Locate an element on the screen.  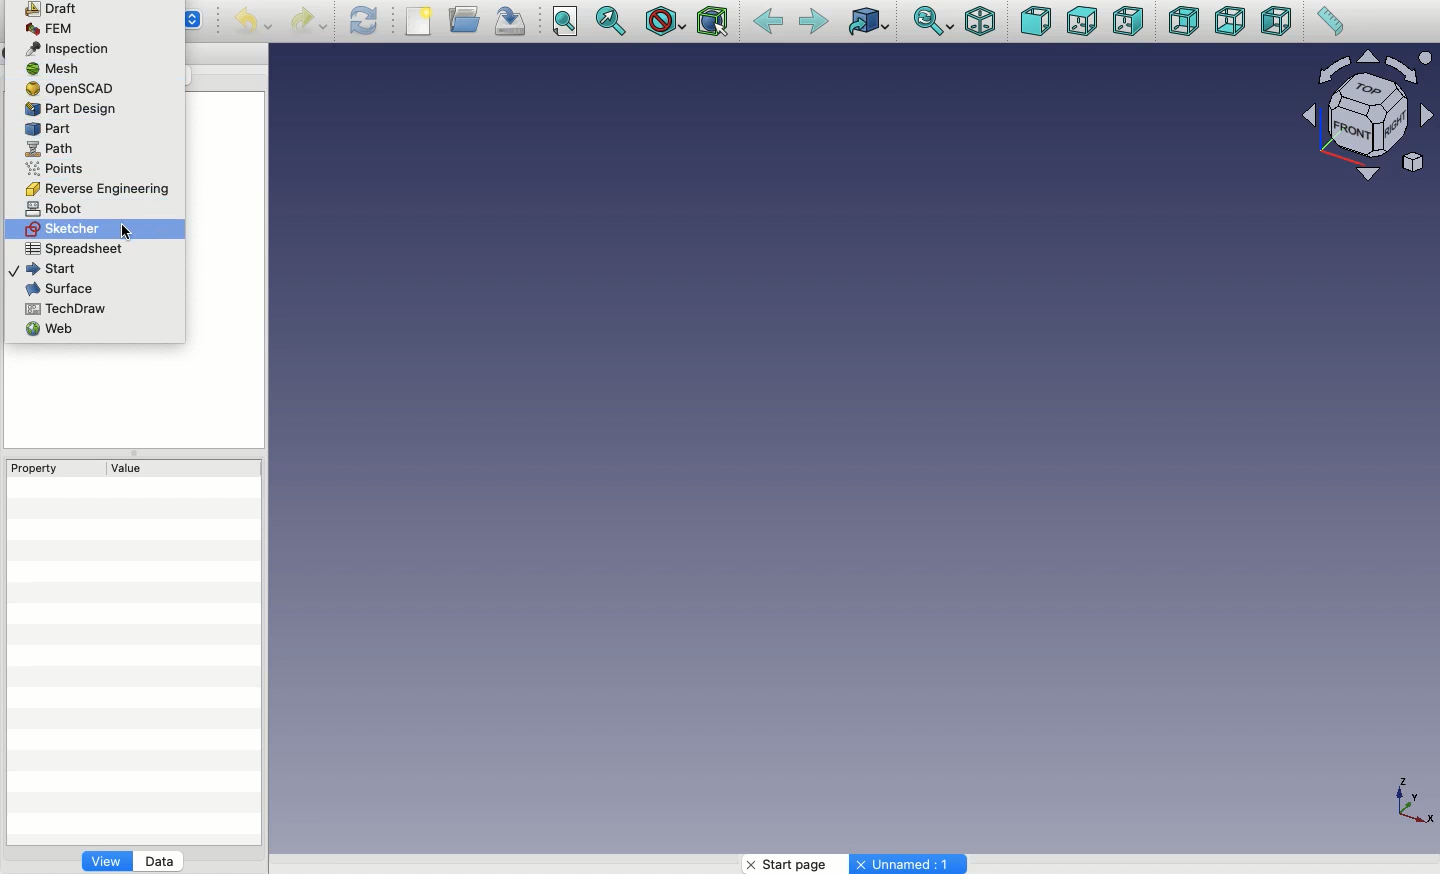
Unnamed is located at coordinates (910, 865).